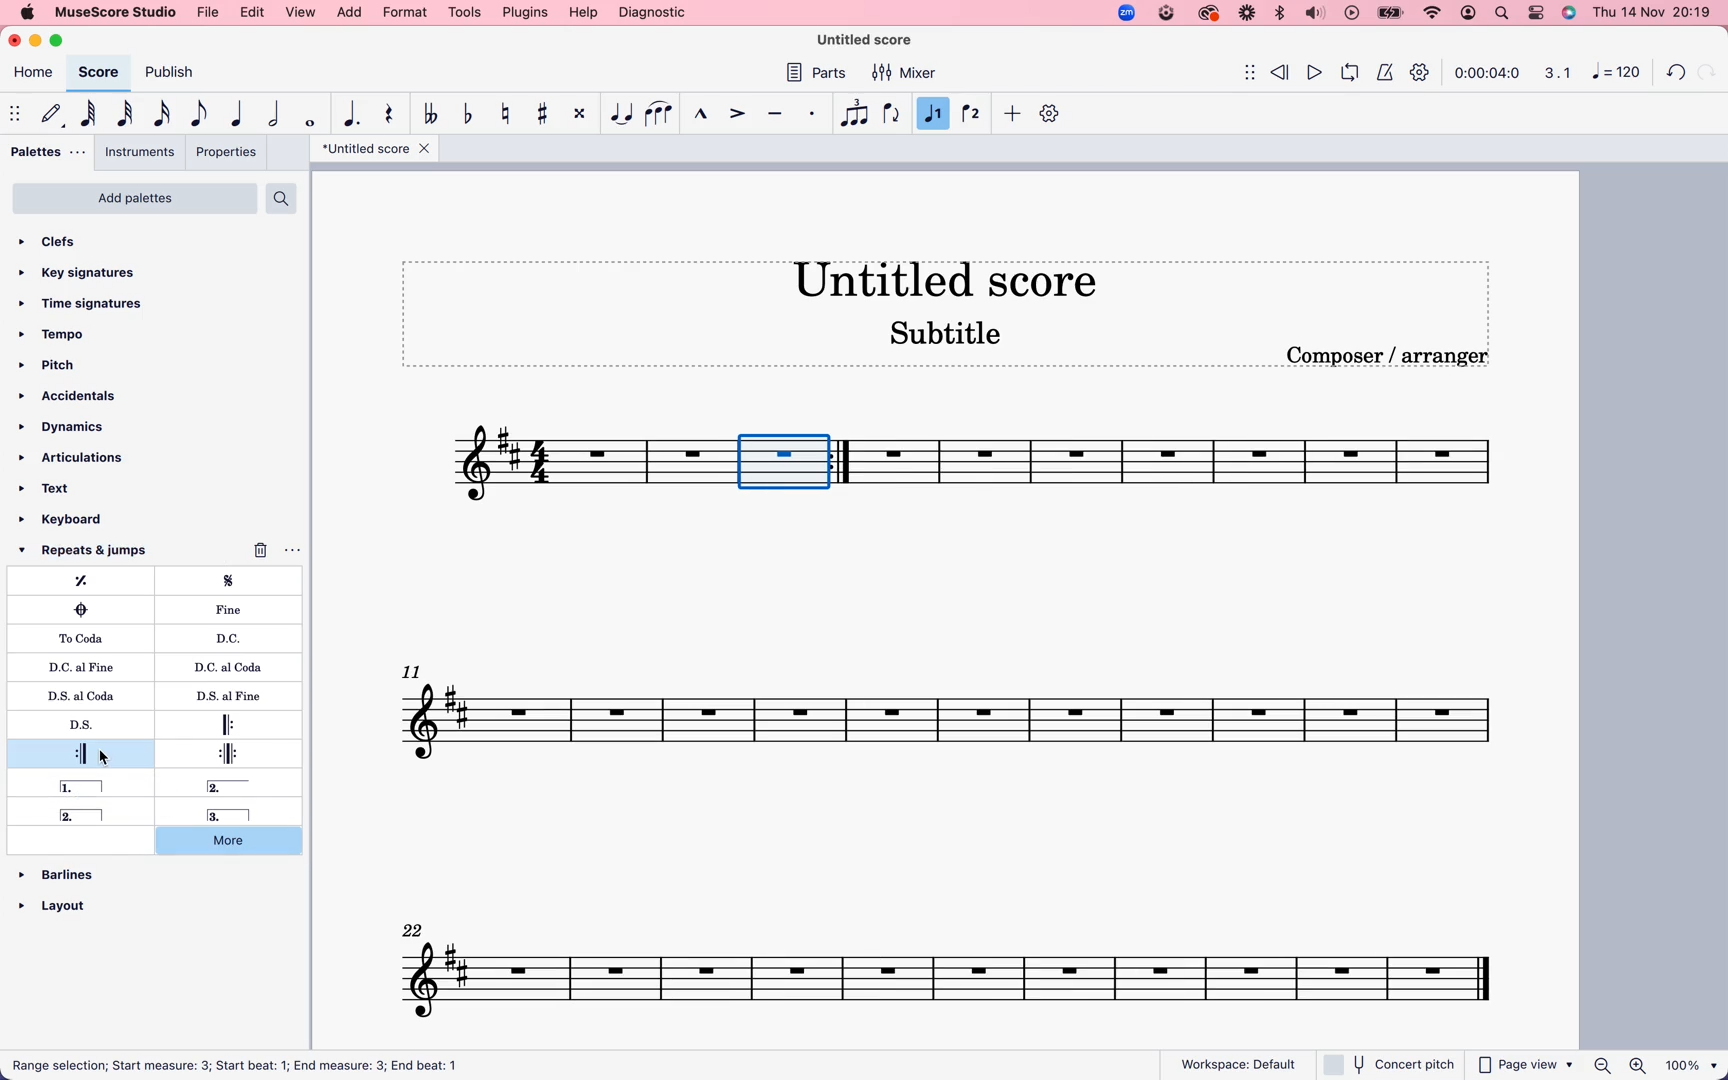 The image size is (1728, 1080). What do you see at coordinates (76, 457) in the screenshot?
I see `articulations` at bounding box center [76, 457].